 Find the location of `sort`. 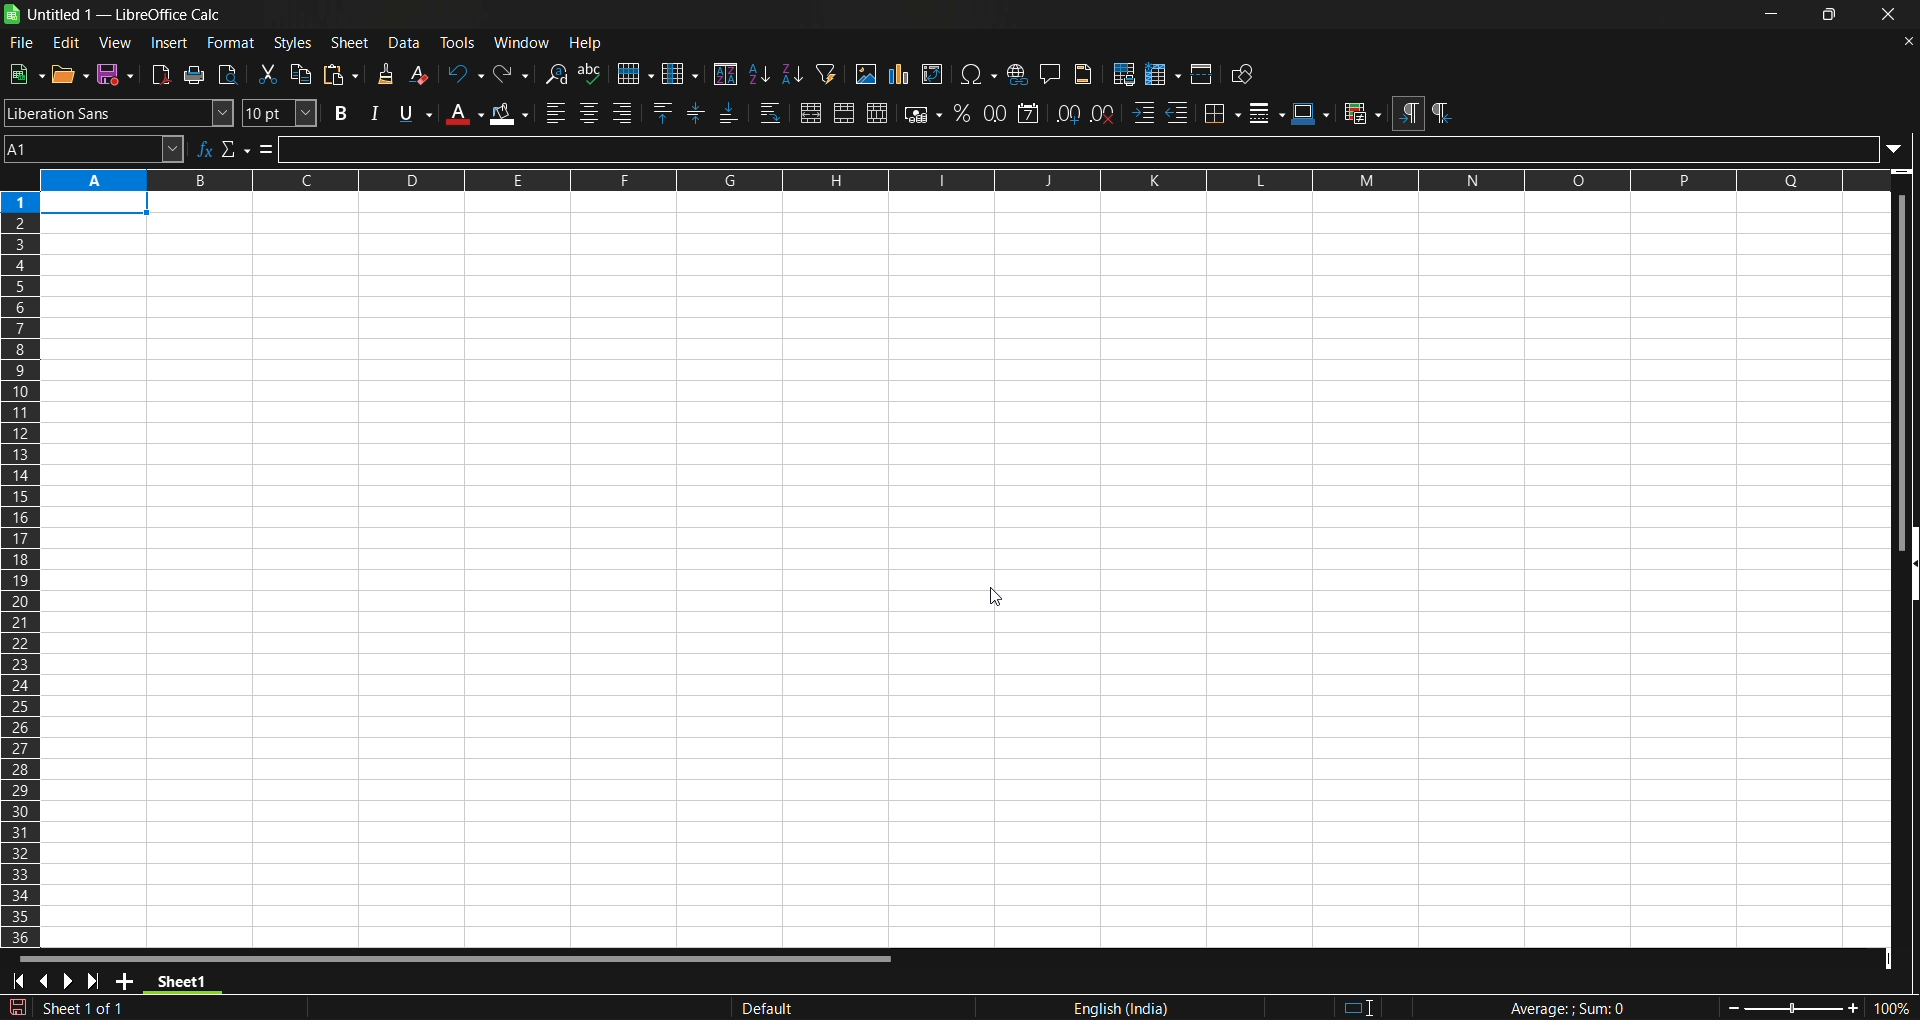

sort is located at coordinates (724, 73).